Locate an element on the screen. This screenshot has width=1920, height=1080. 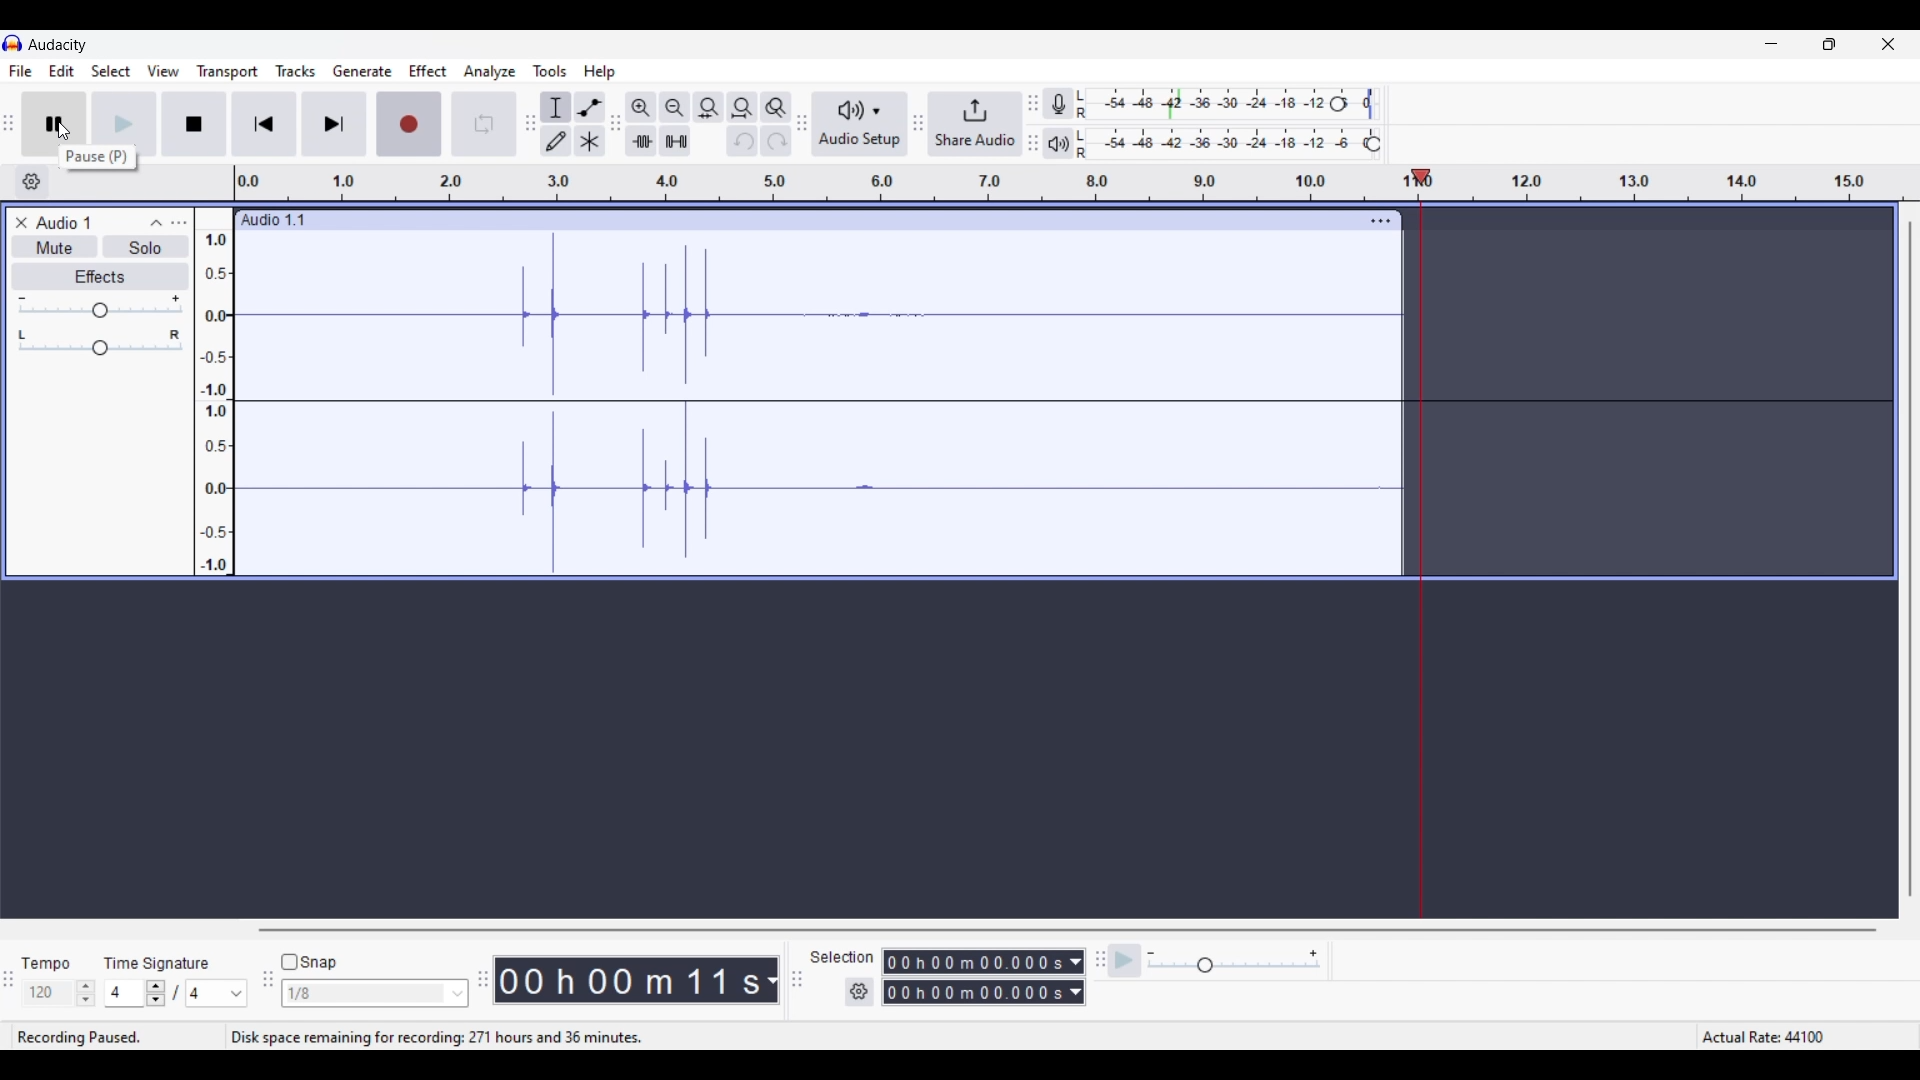
Stop is located at coordinates (194, 124).